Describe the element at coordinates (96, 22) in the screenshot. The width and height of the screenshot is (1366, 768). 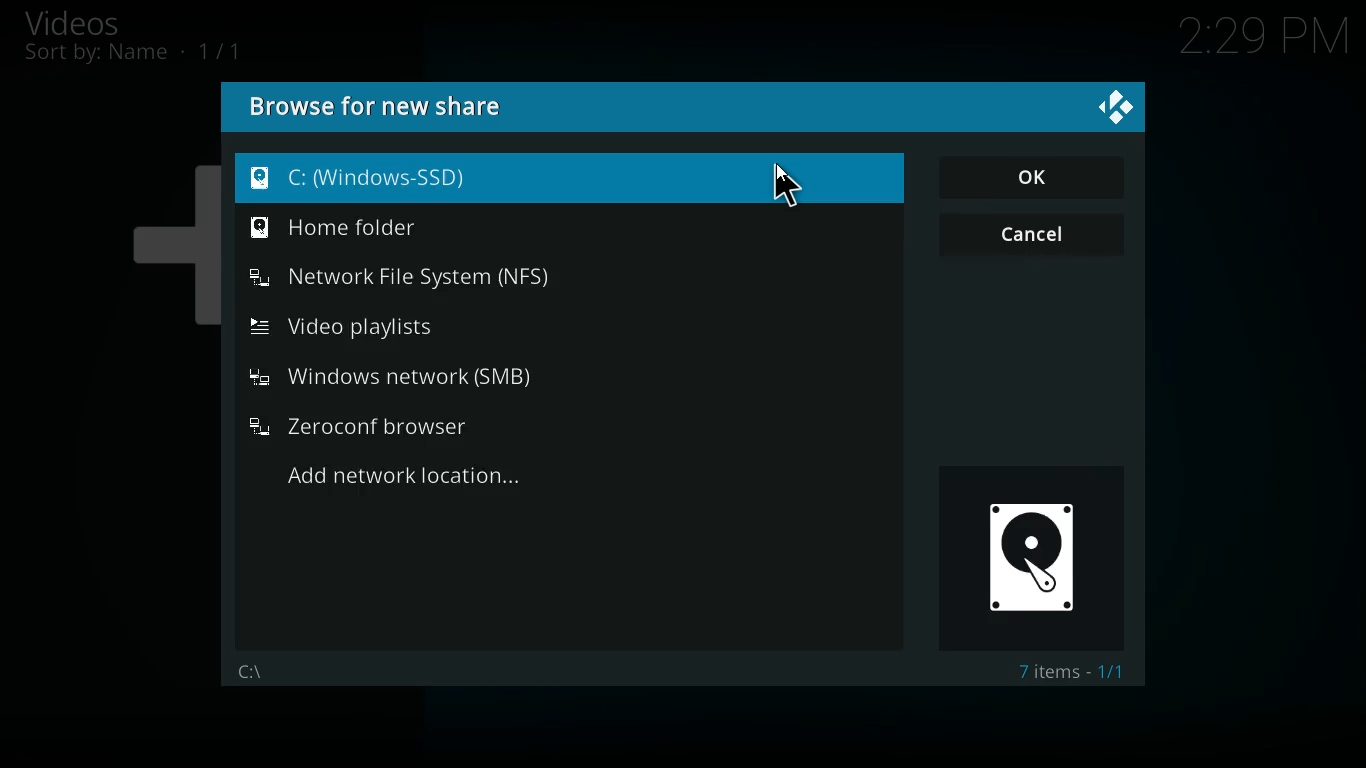
I see `videos` at that location.